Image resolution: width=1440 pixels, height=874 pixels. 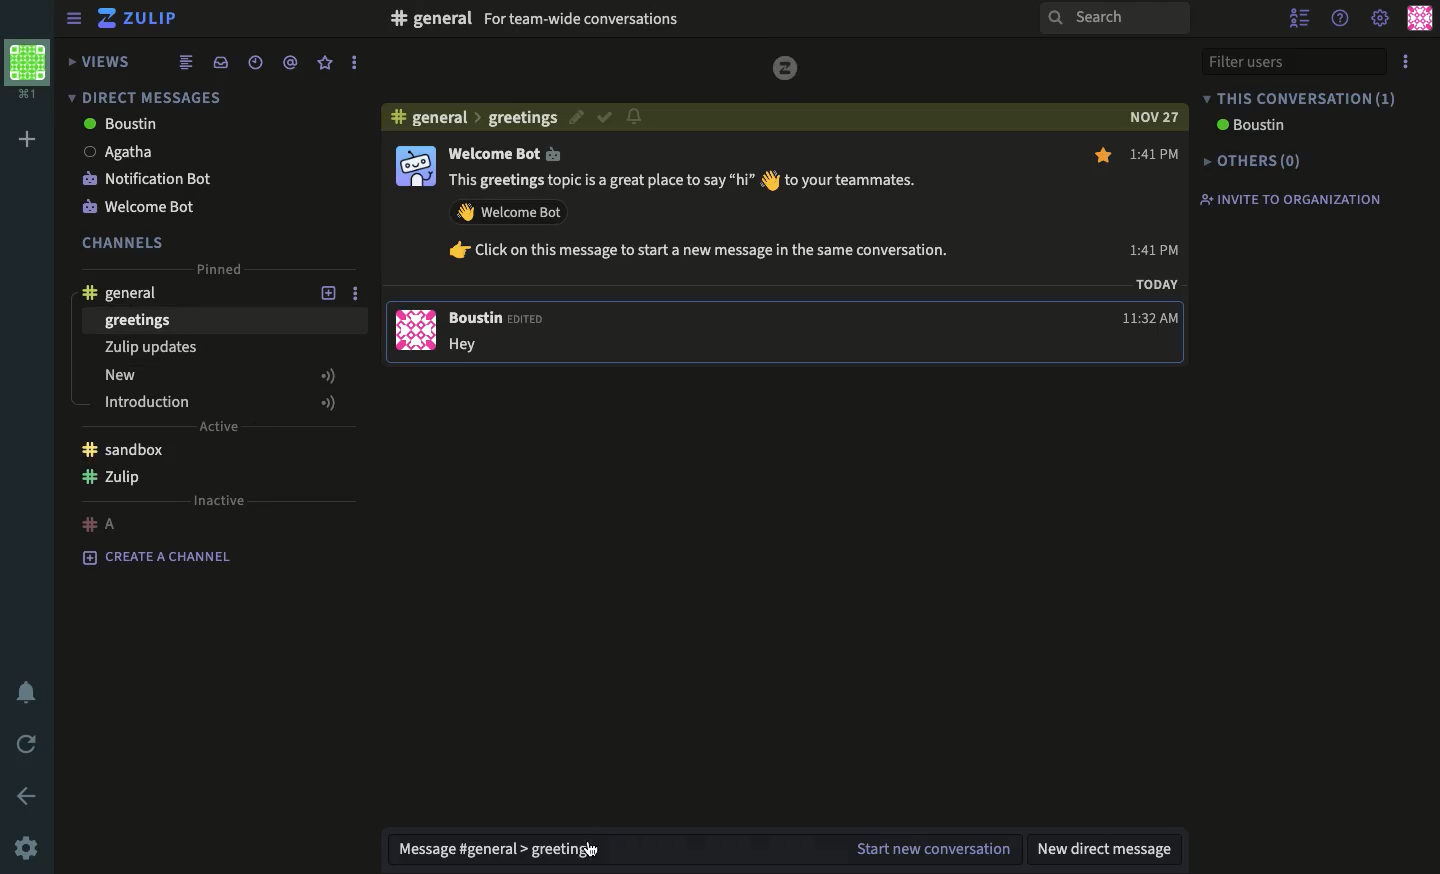 What do you see at coordinates (1343, 16) in the screenshot?
I see `help` at bounding box center [1343, 16].